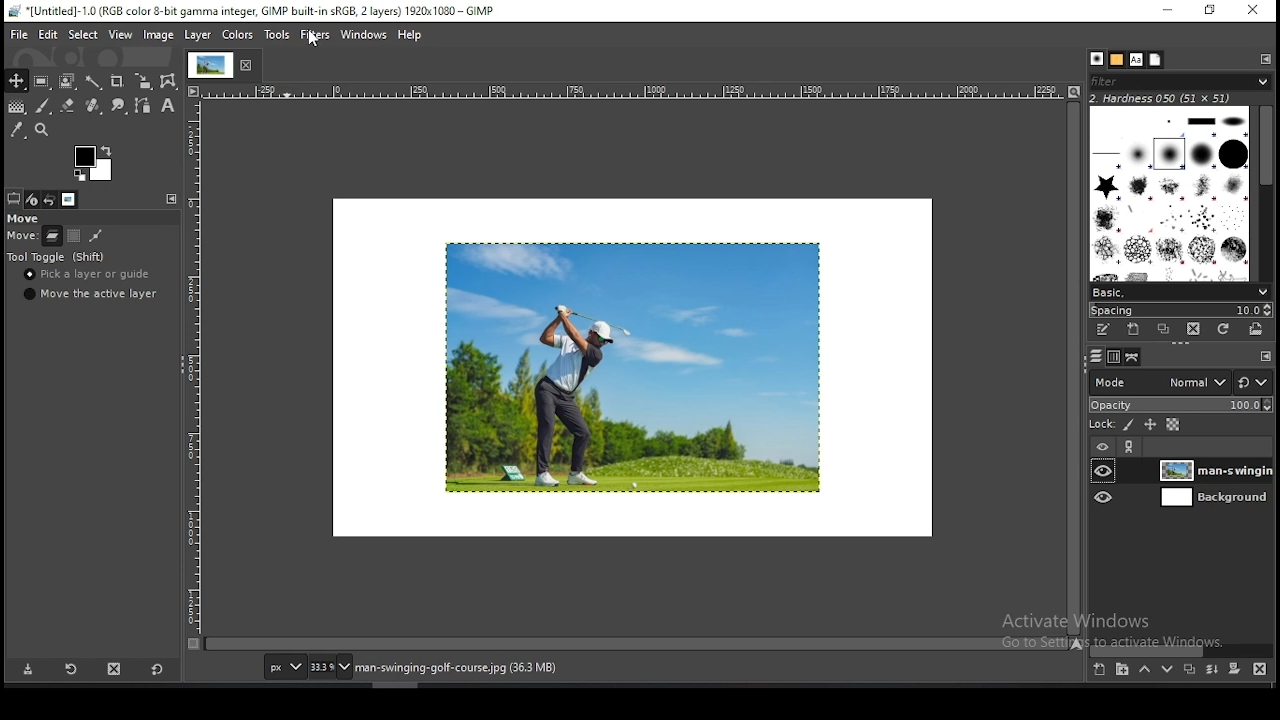 This screenshot has width=1280, height=720. Describe the element at coordinates (16, 81) in the screenshot. I see `move tool` at that location.